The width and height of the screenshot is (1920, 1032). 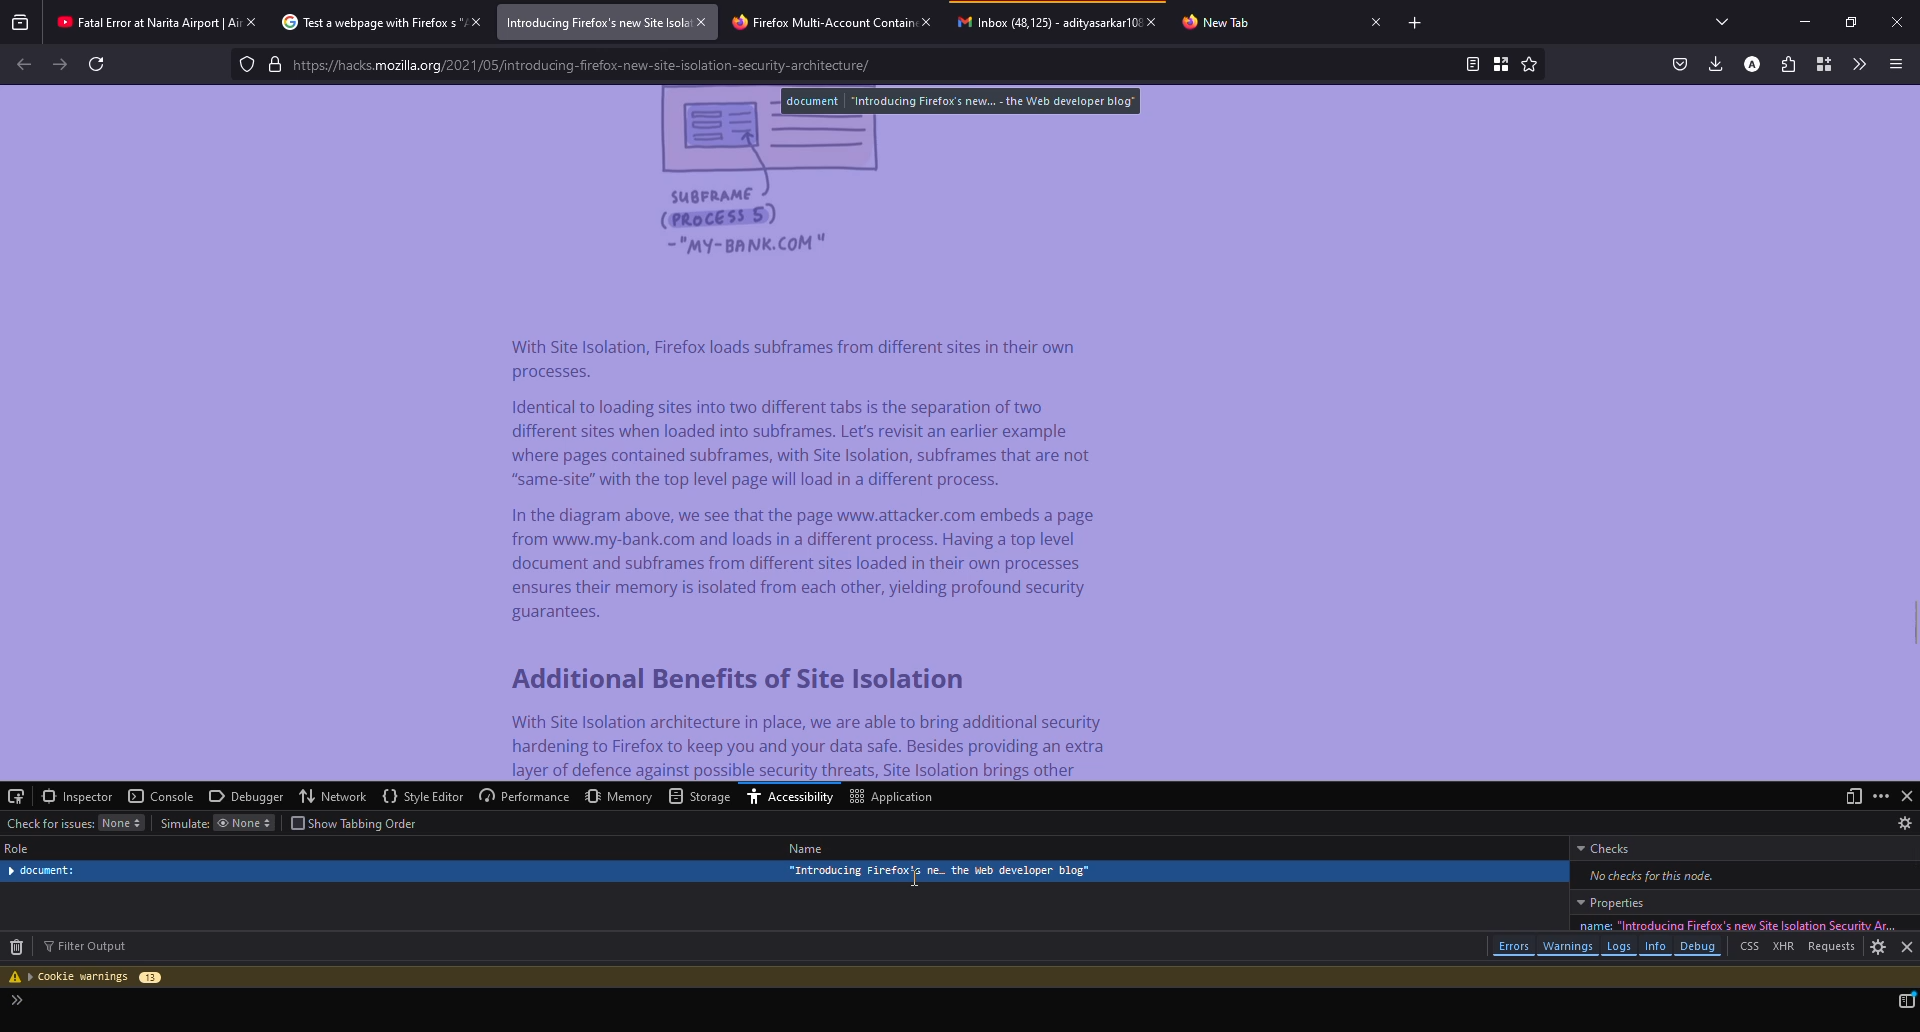 I want to click on Cursor, so click(x=914, y=878).